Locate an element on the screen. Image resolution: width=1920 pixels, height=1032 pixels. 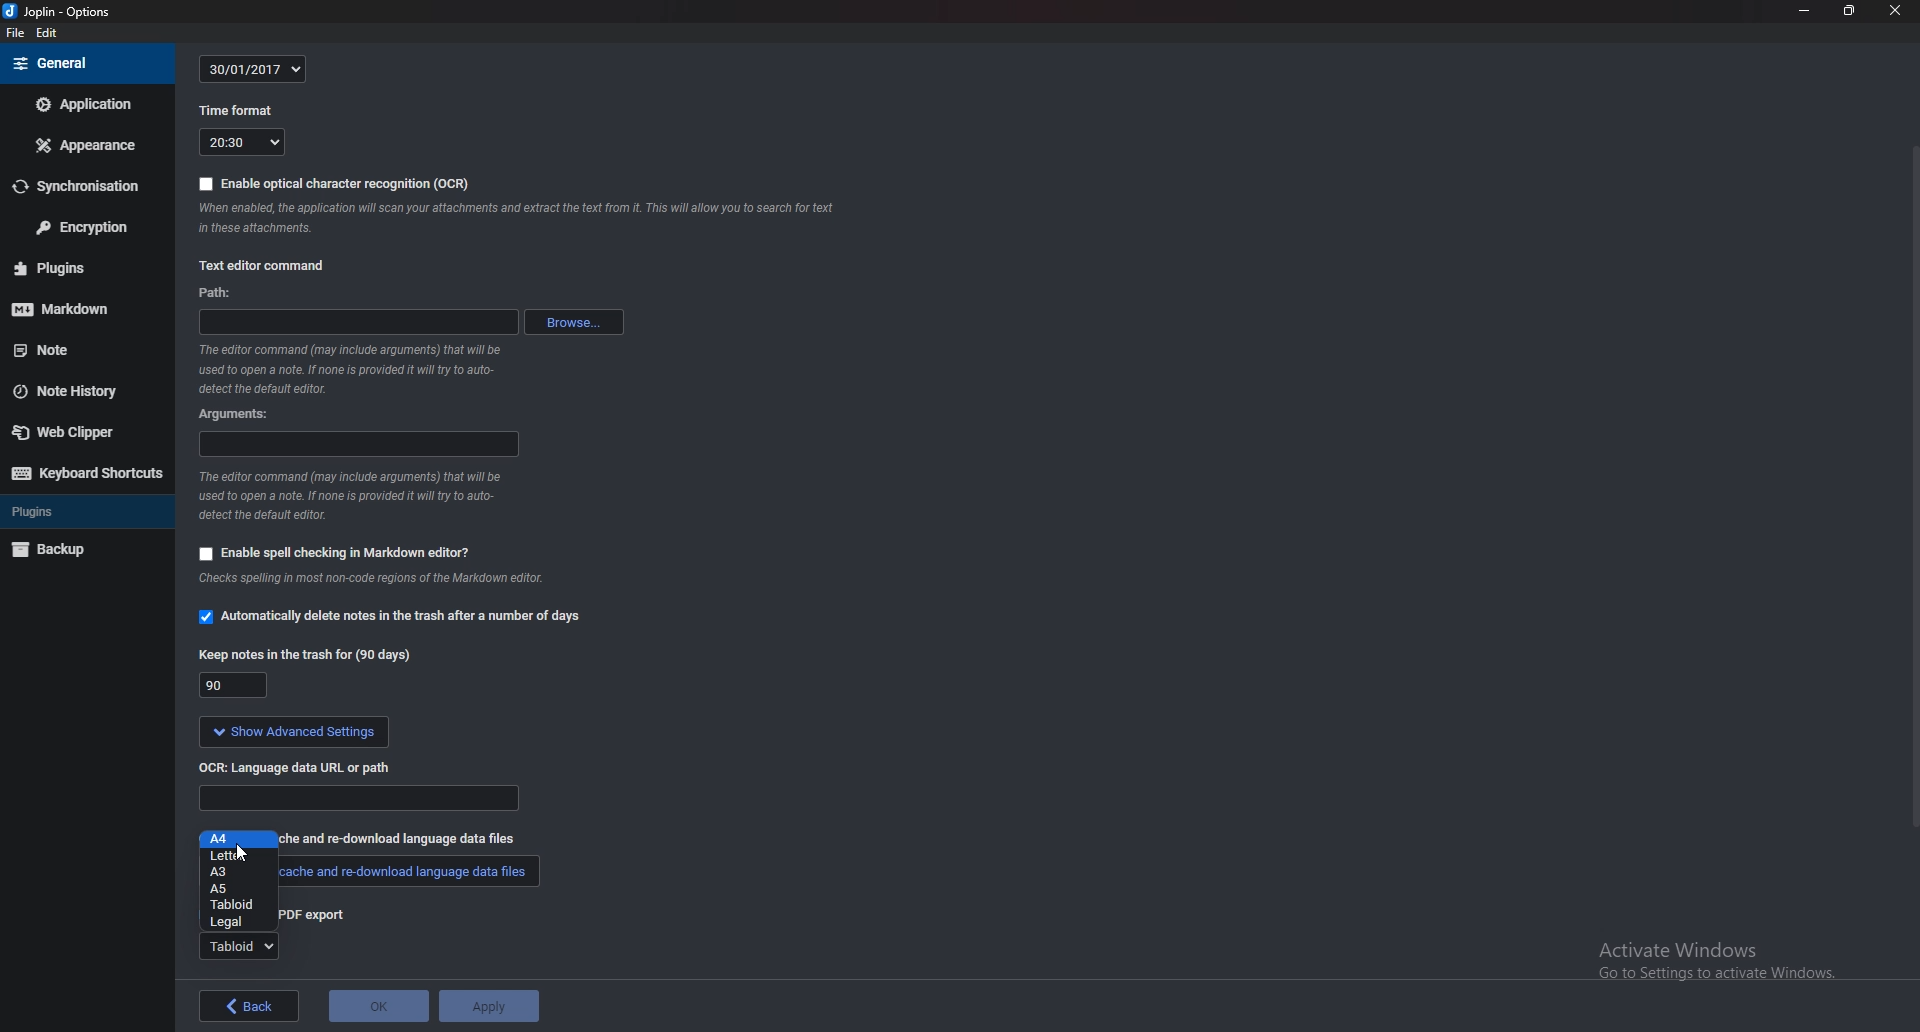
re-download language data files is located at coordinates (434, 837).